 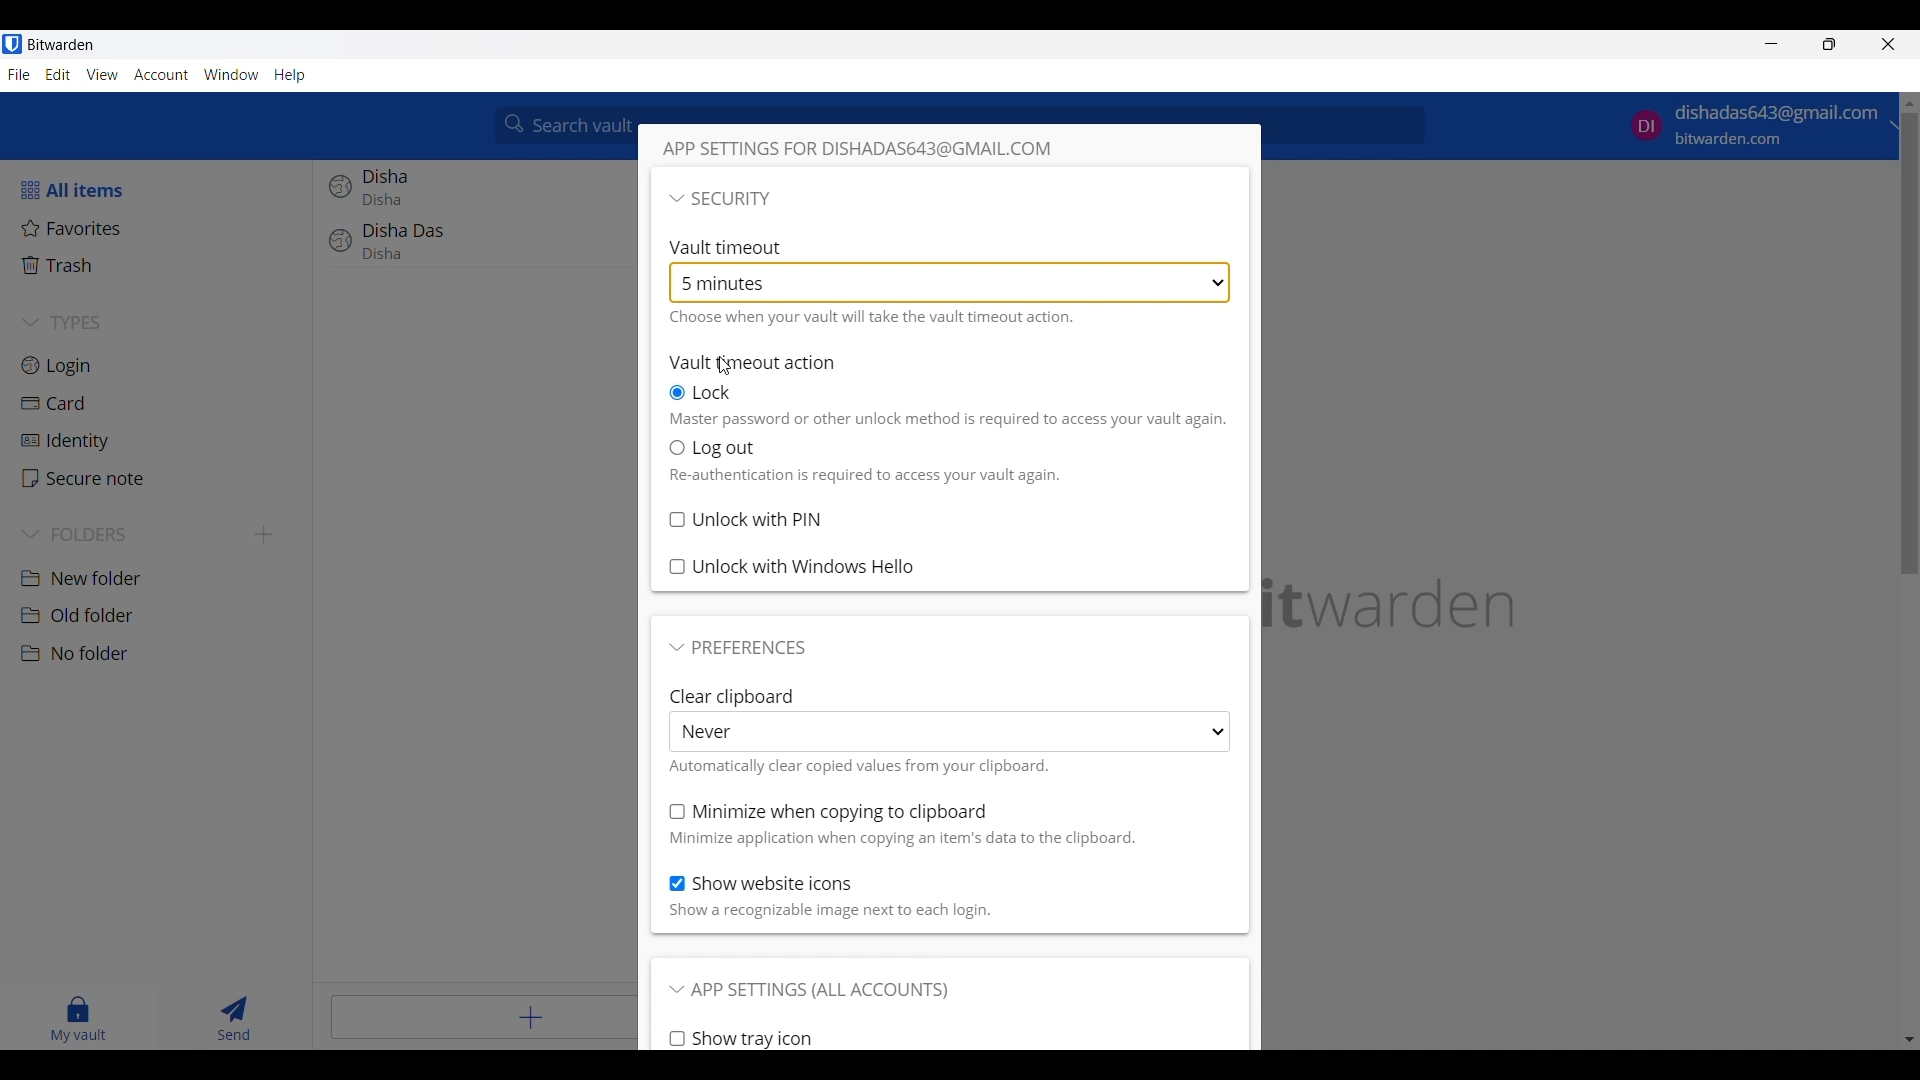 I want to click on Description of above list, so click(x=859, y=765).